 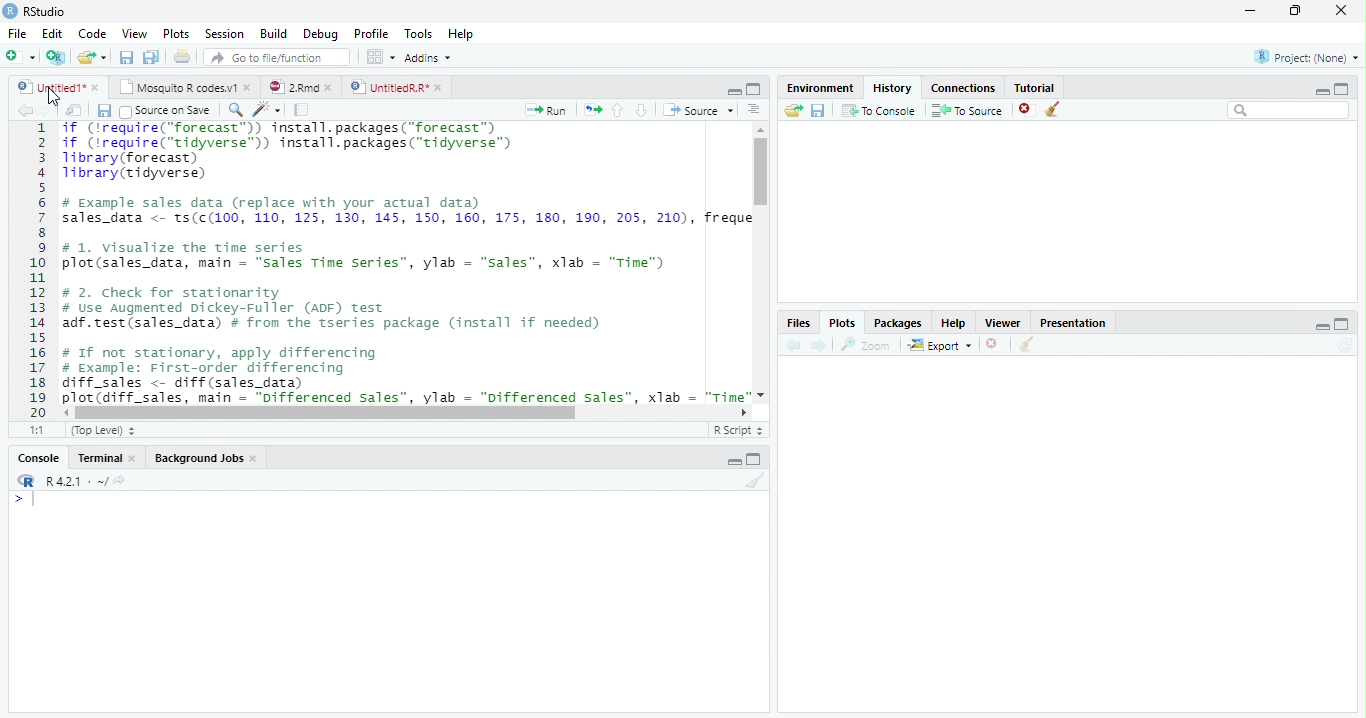 What do you see at coordinates (372, 35) in the screenshot?
I see `Profile` at bounding box center [372, 35].